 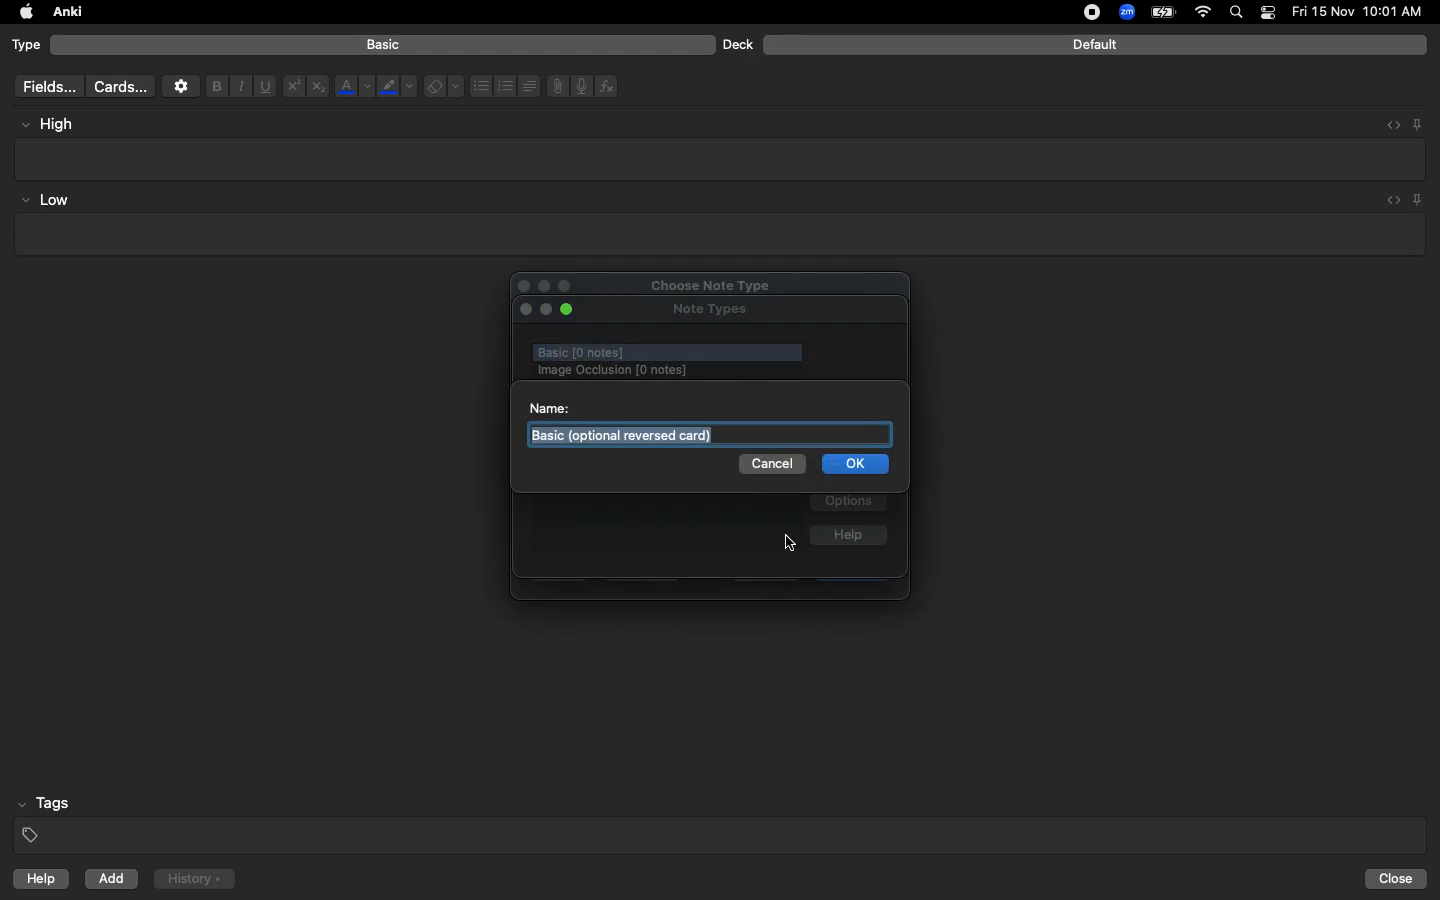 What do you see at coordinates (292, 87) in the screenshot?
I see `Superscript` at bounding box center [292, 87].